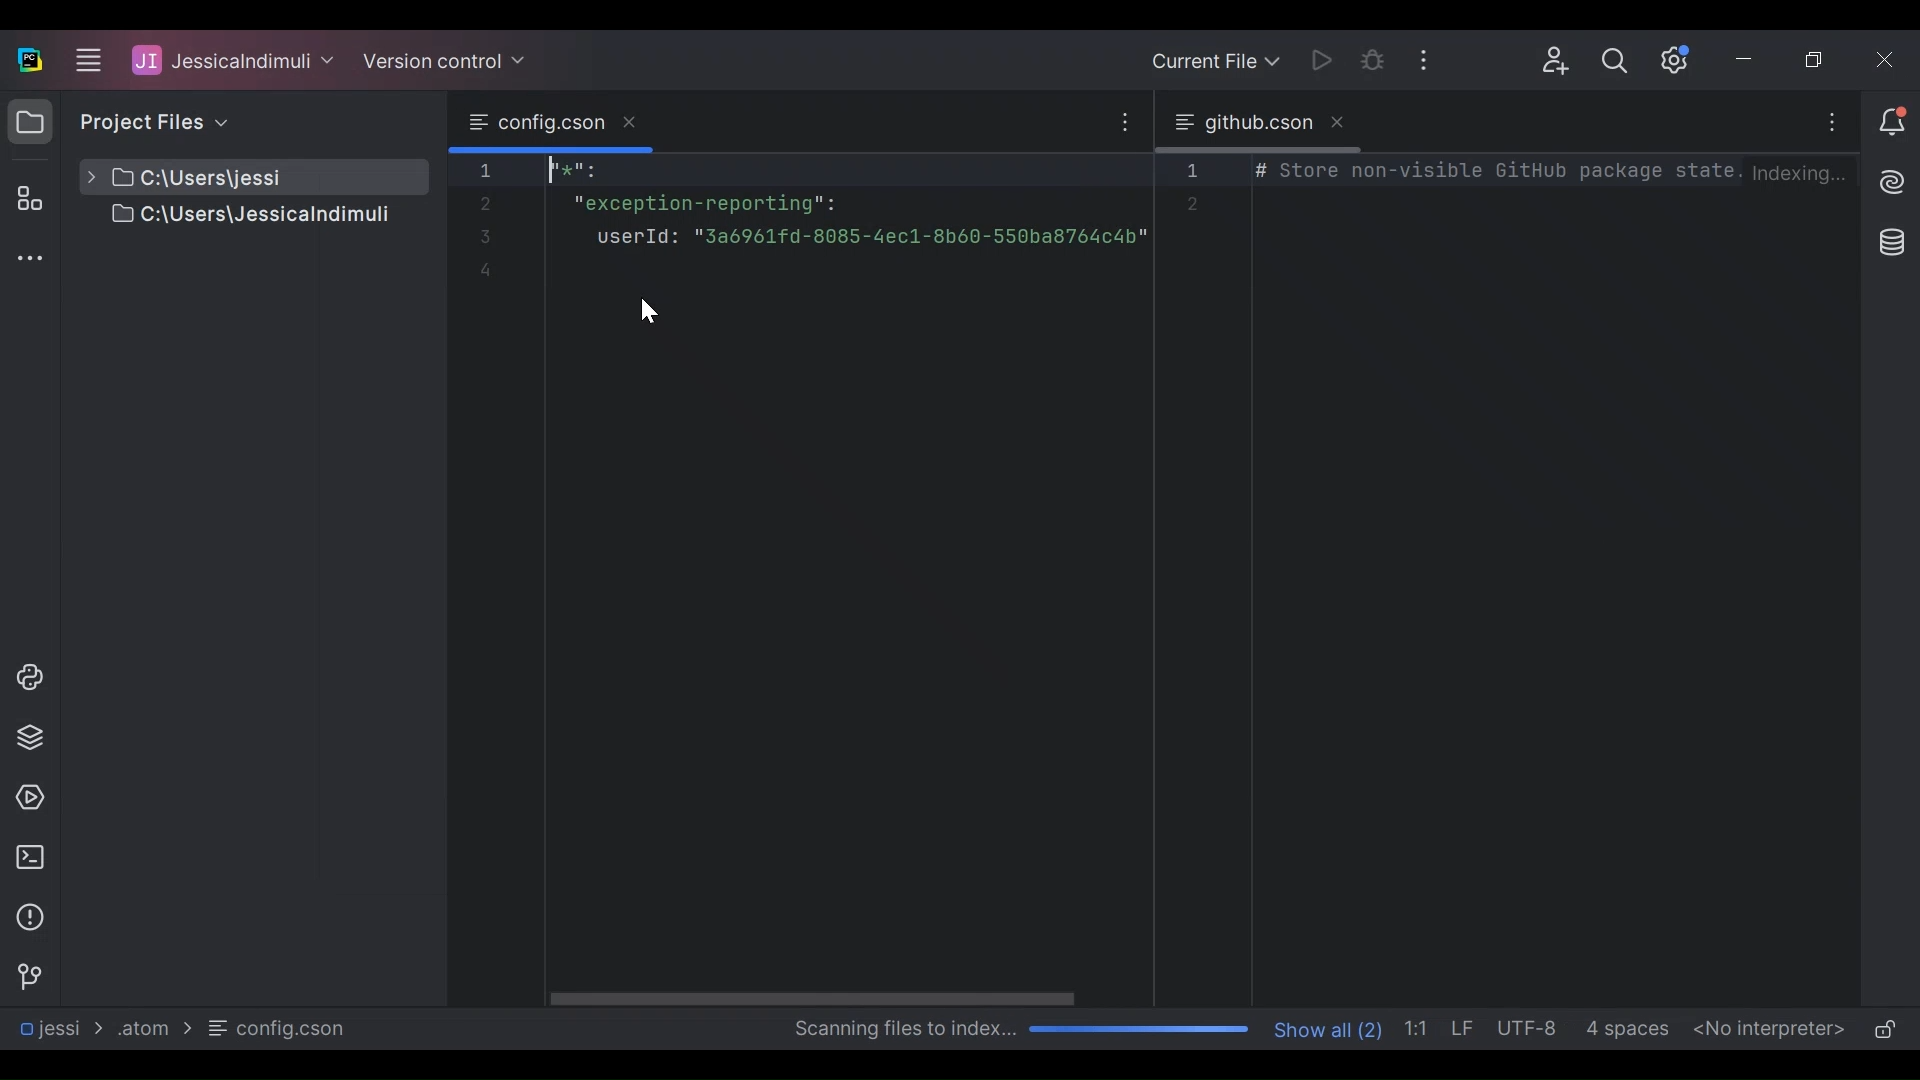  What do you see at coordinates (30, 121) in the screenshot?
I see `Project View` at bounding box center [30, 121].